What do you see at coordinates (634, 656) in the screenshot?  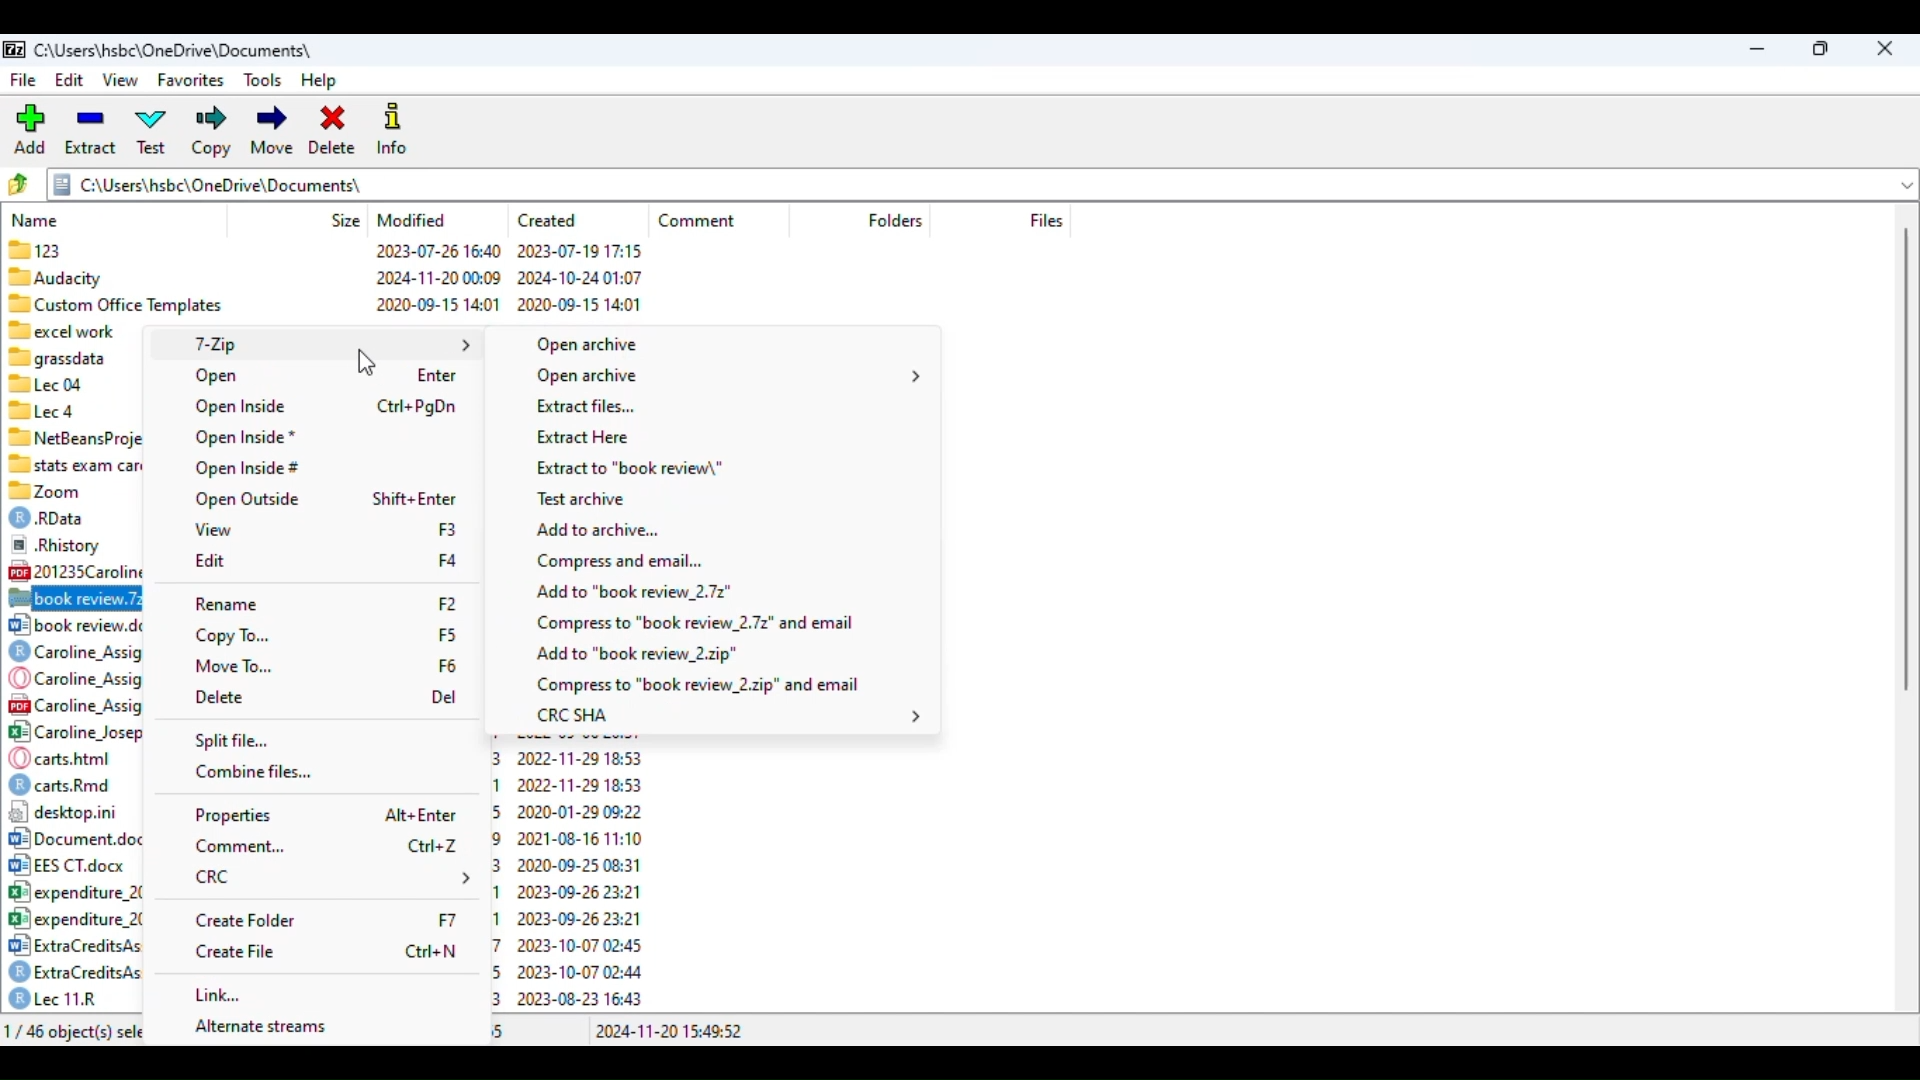 I see `add to .zip file` at bounding box center [634, 656].